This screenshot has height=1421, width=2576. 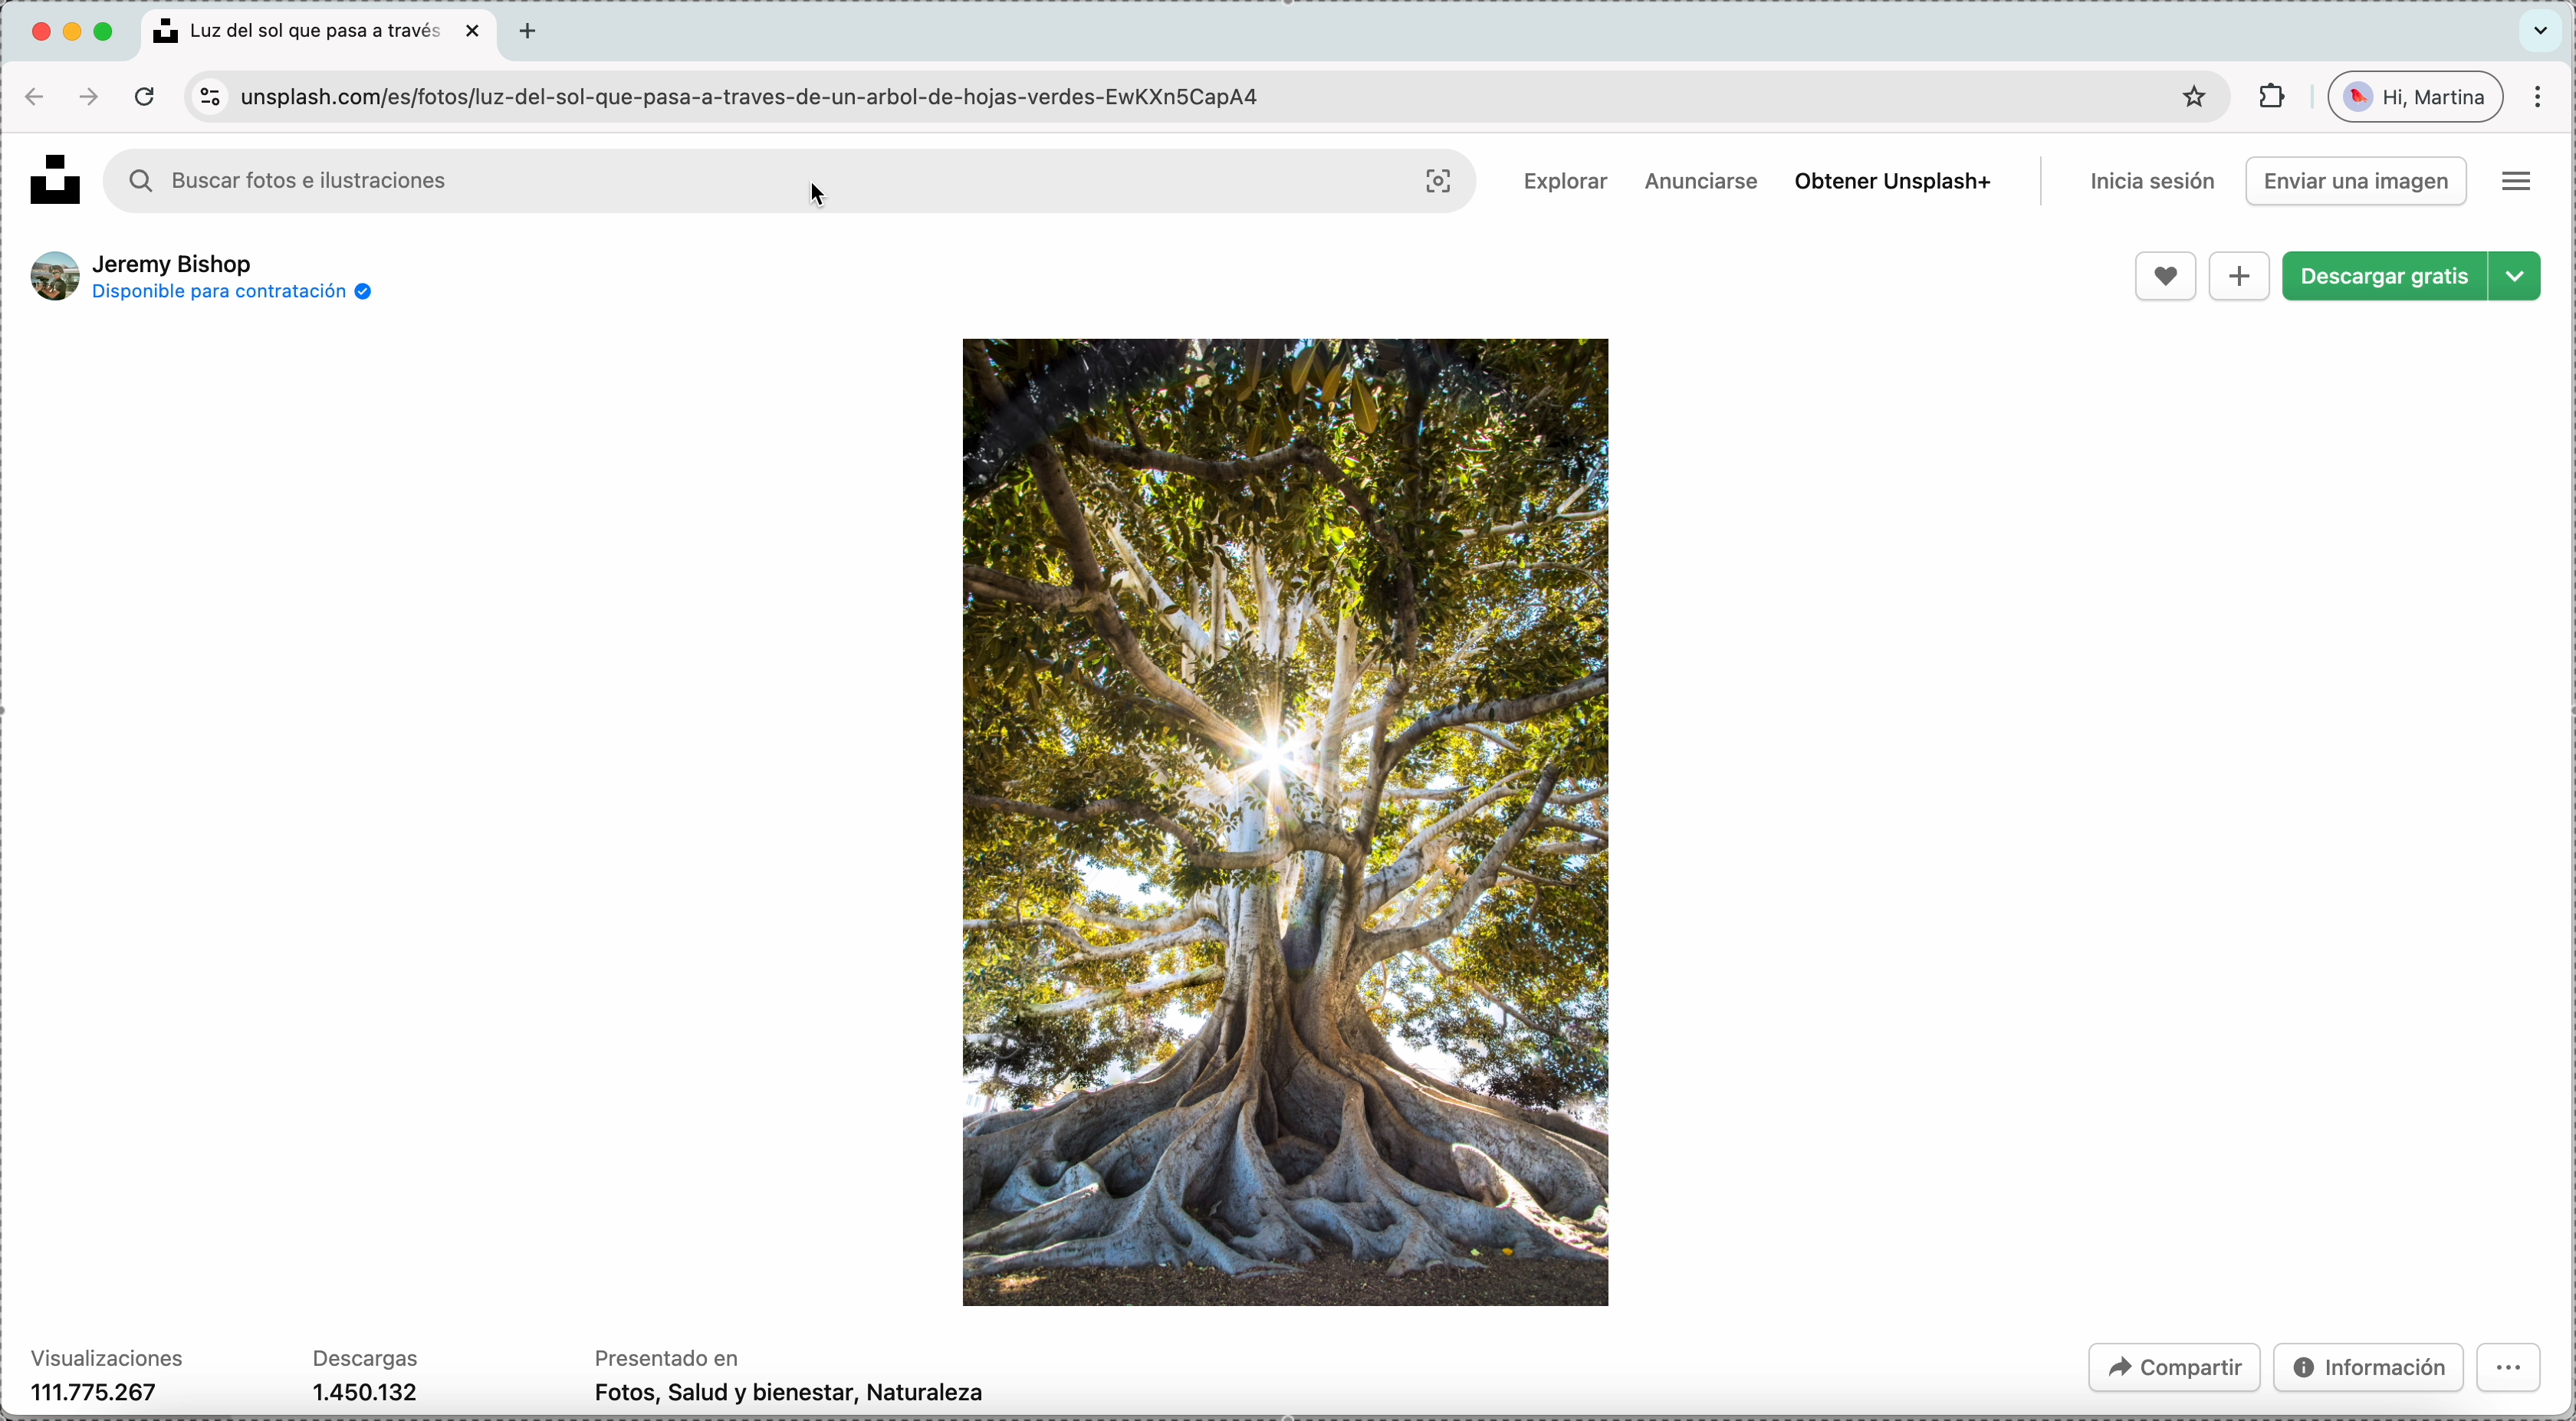 I want to click on nature's image, so click(x=1287, y=819).